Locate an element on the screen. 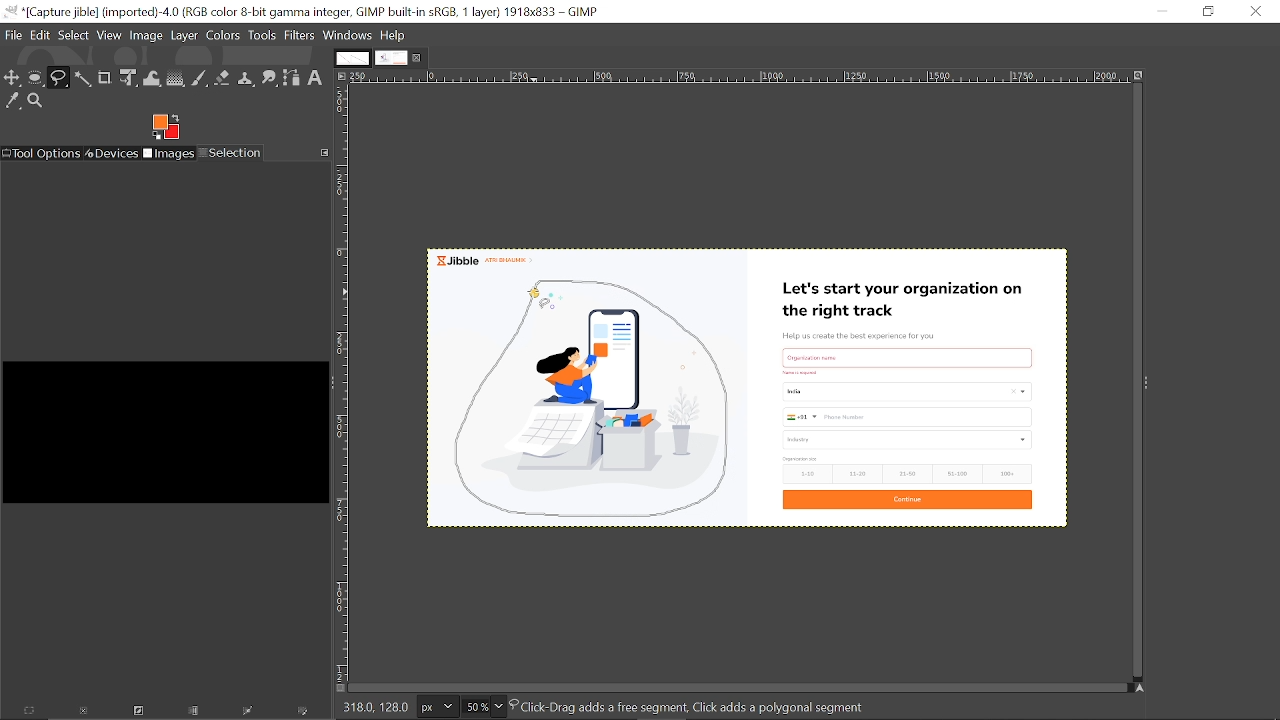 The image size is (1280, 720). help is located at coordinates (394, 35).